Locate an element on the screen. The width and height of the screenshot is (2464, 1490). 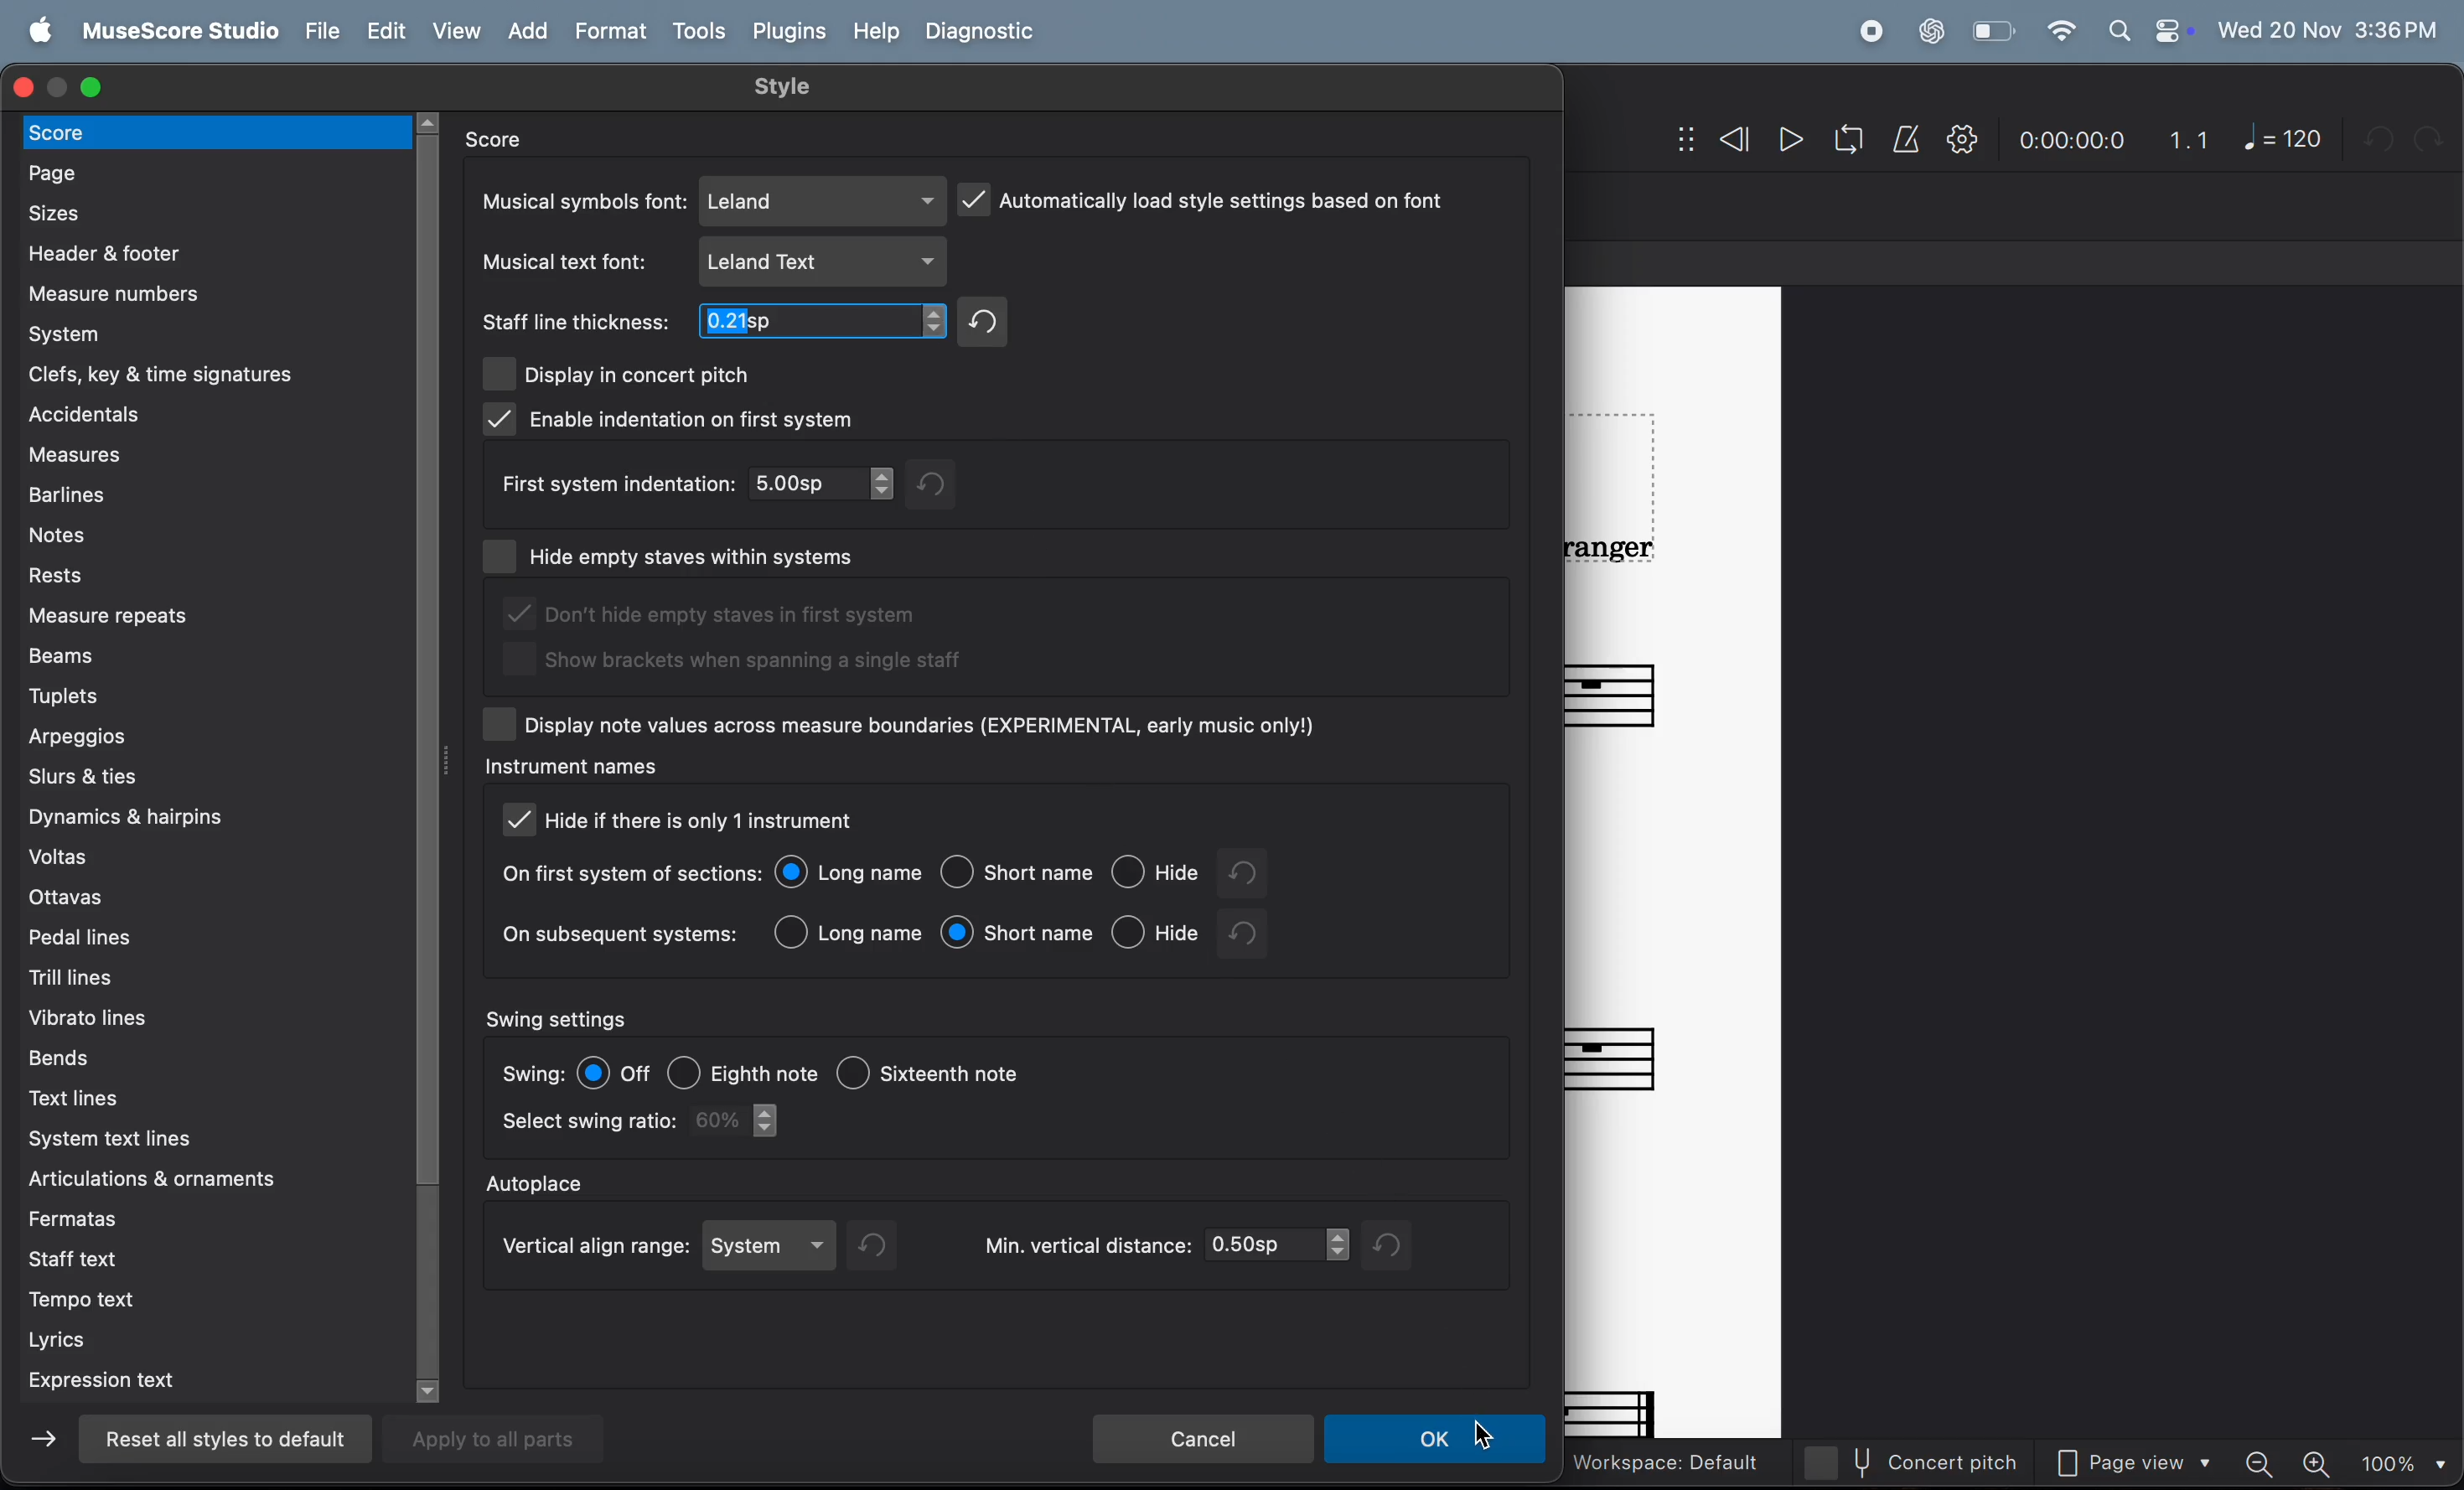
notes is located at coordinates (198, 532).